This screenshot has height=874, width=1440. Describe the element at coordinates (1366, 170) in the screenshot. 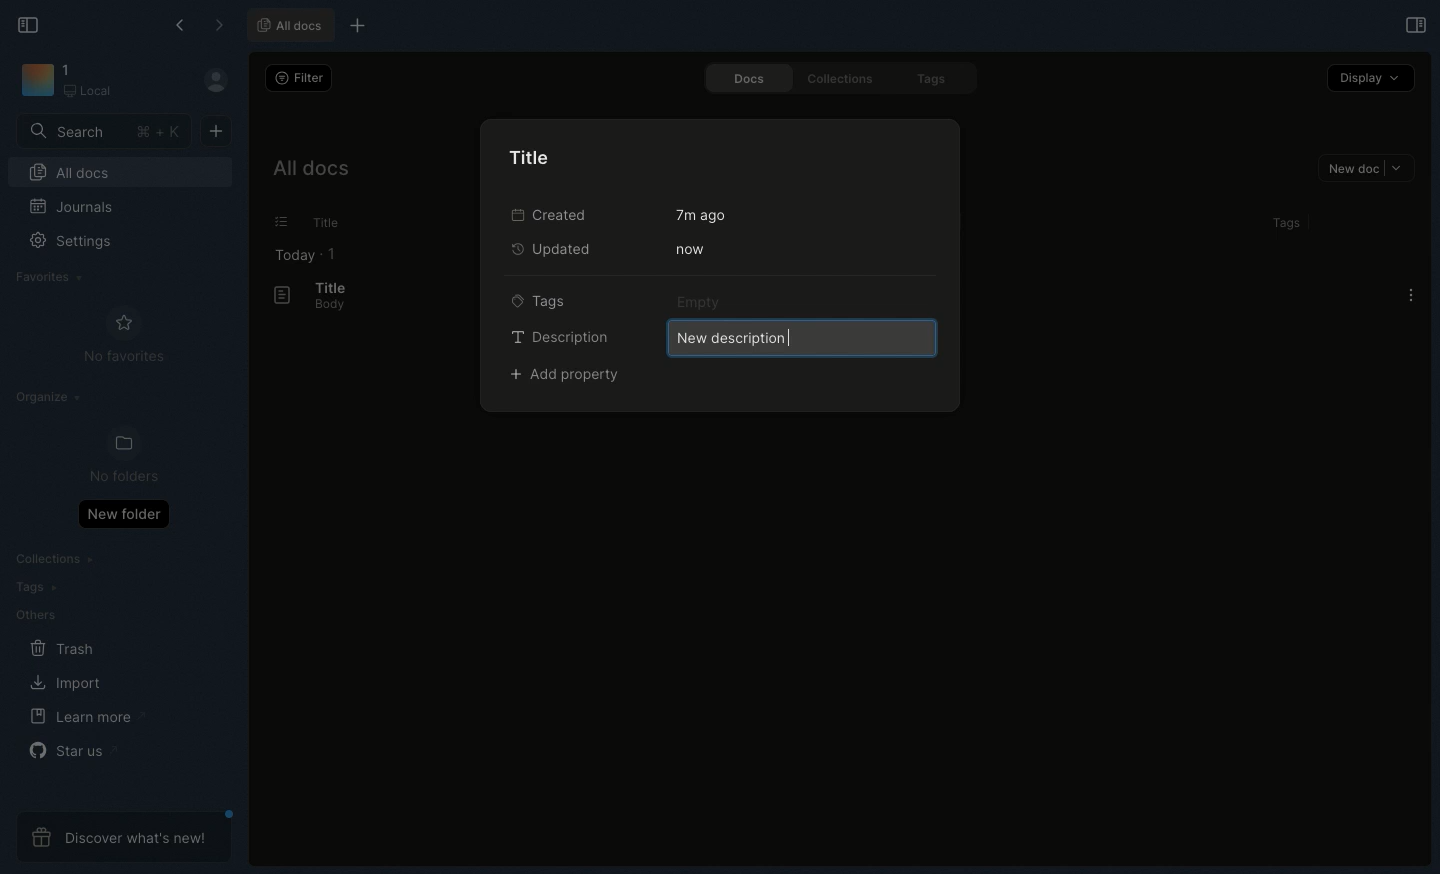

I see `New doc` at that location.